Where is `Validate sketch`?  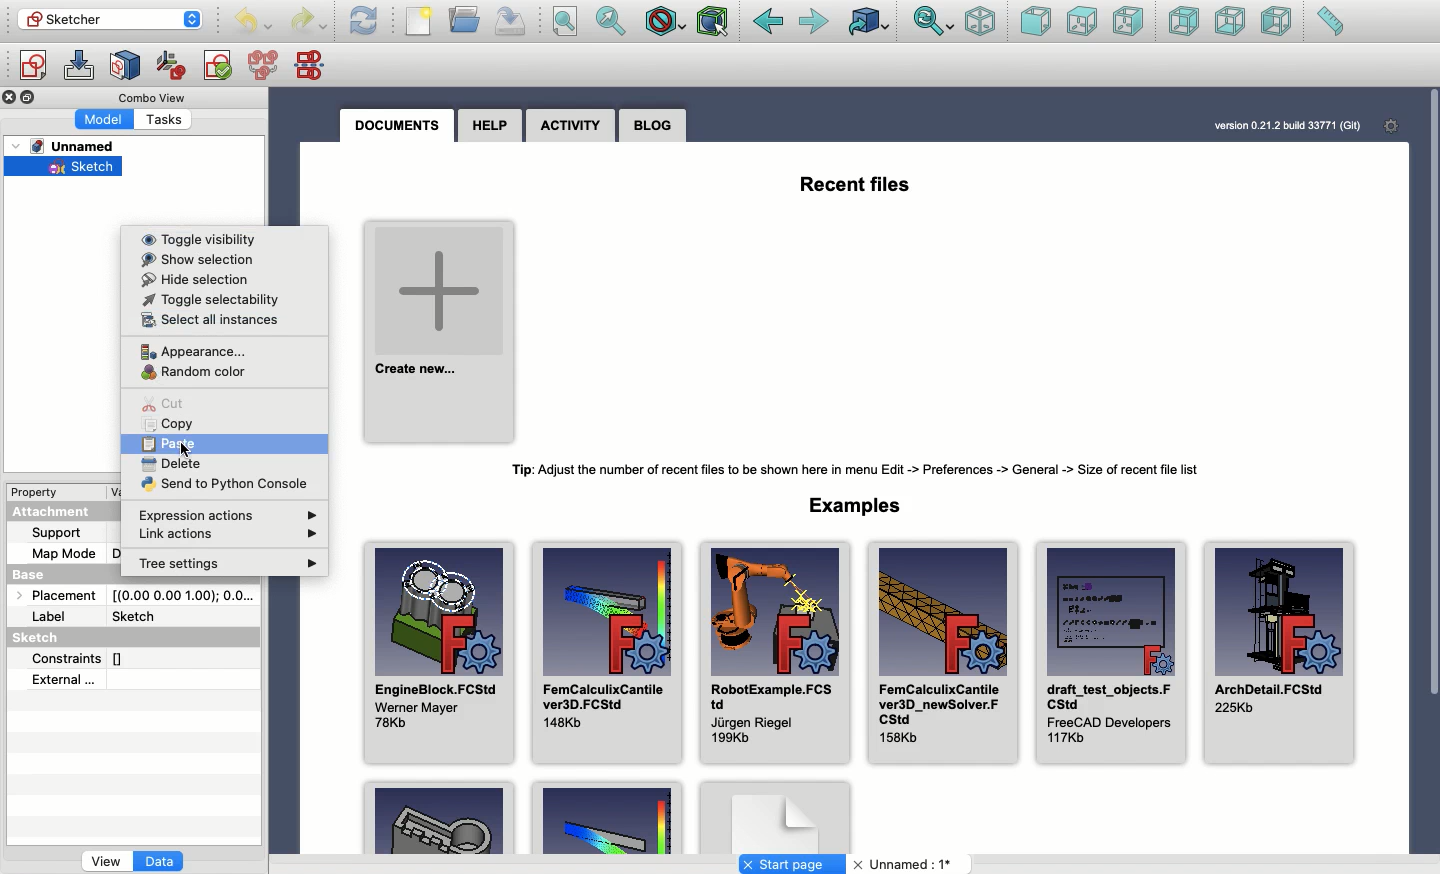 Validate sketch is located at coordinates (218, 69).